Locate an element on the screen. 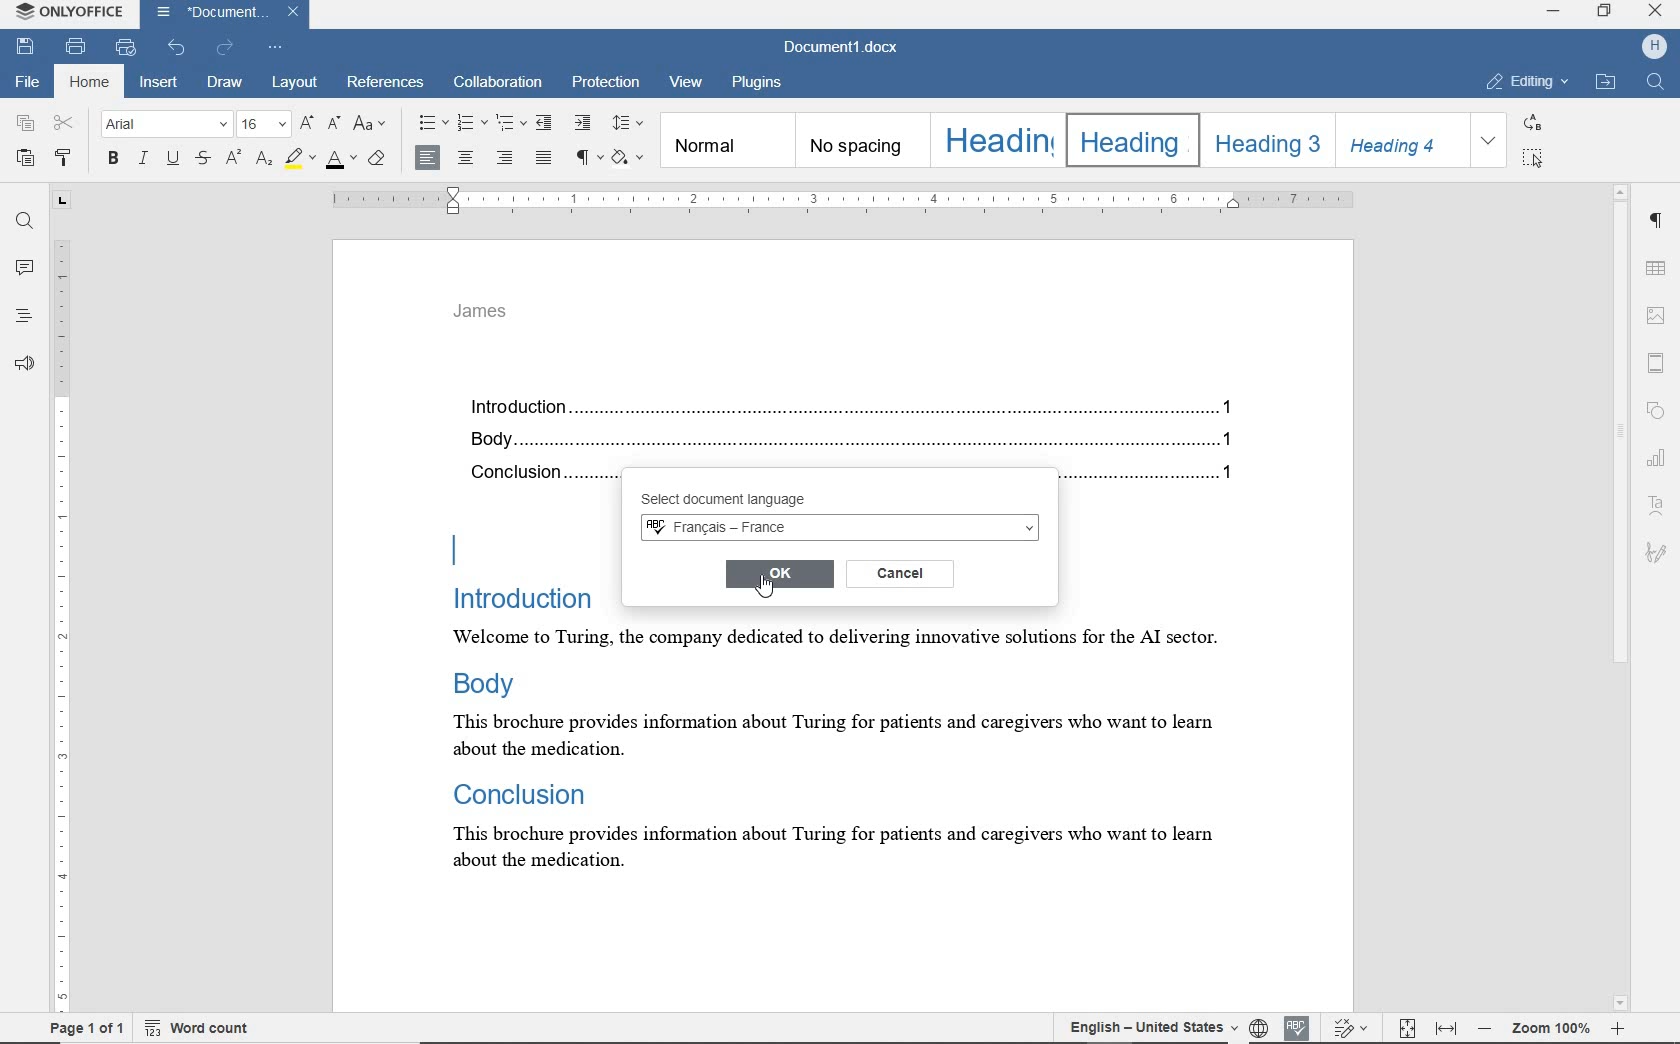 The image size is (1680, 1044). copy style is located at coordinates (68, 160).